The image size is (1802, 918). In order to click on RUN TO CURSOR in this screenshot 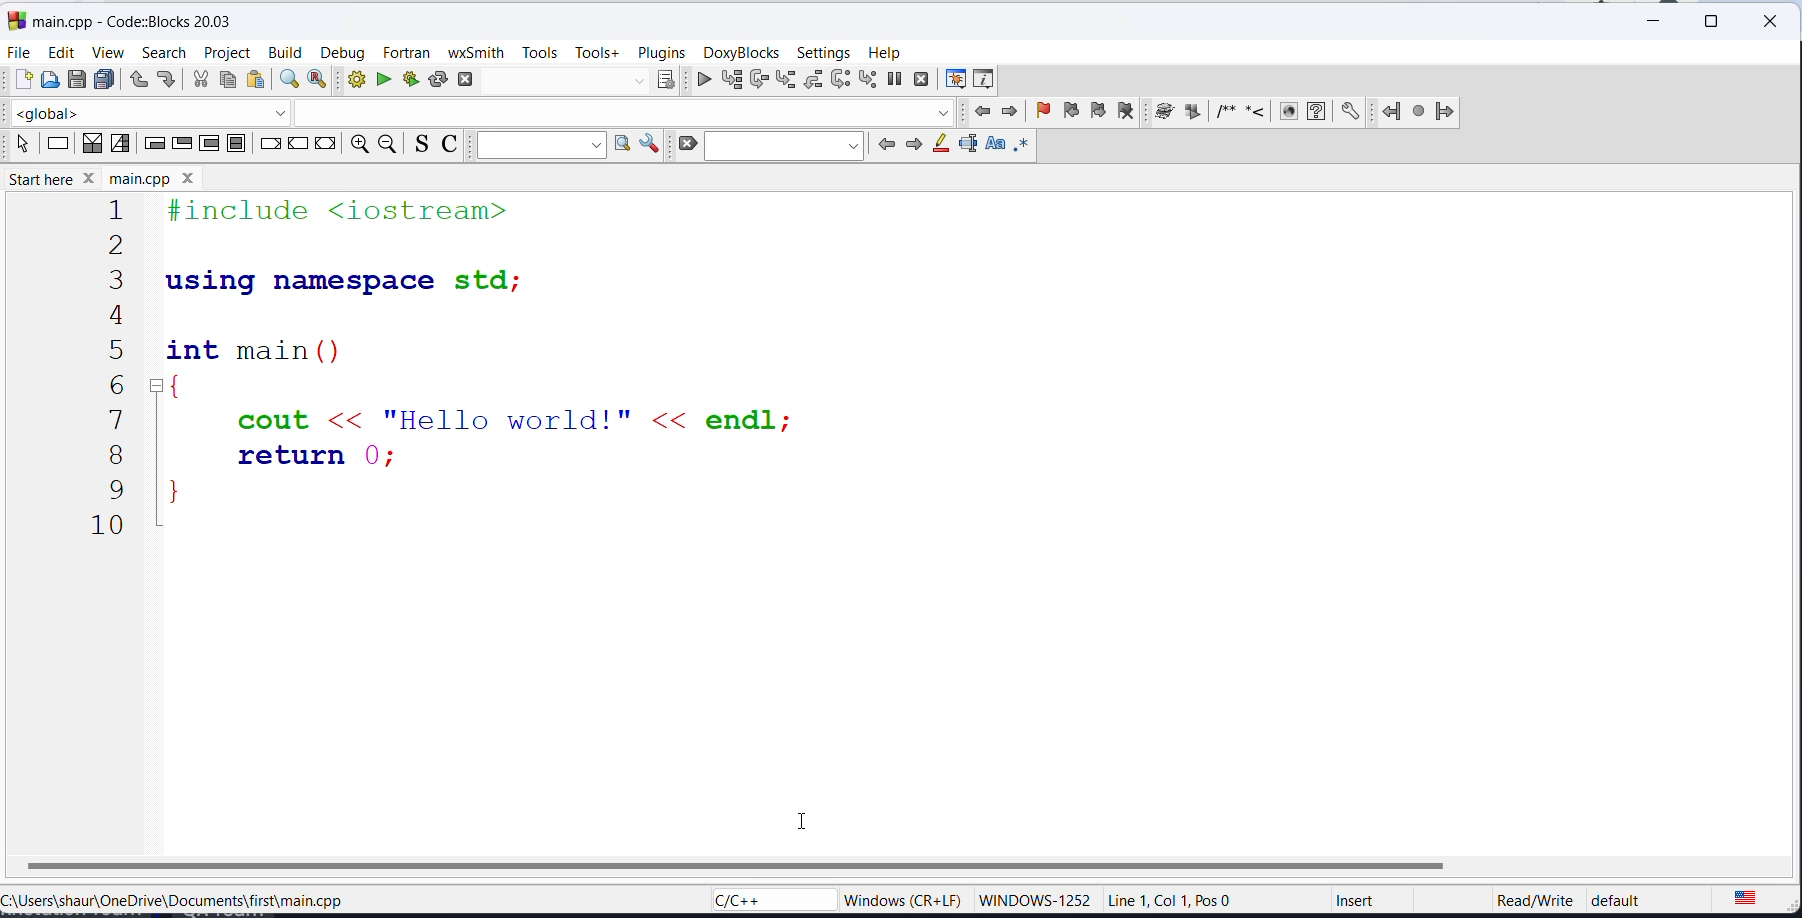, I will do `click(729, 81)`.